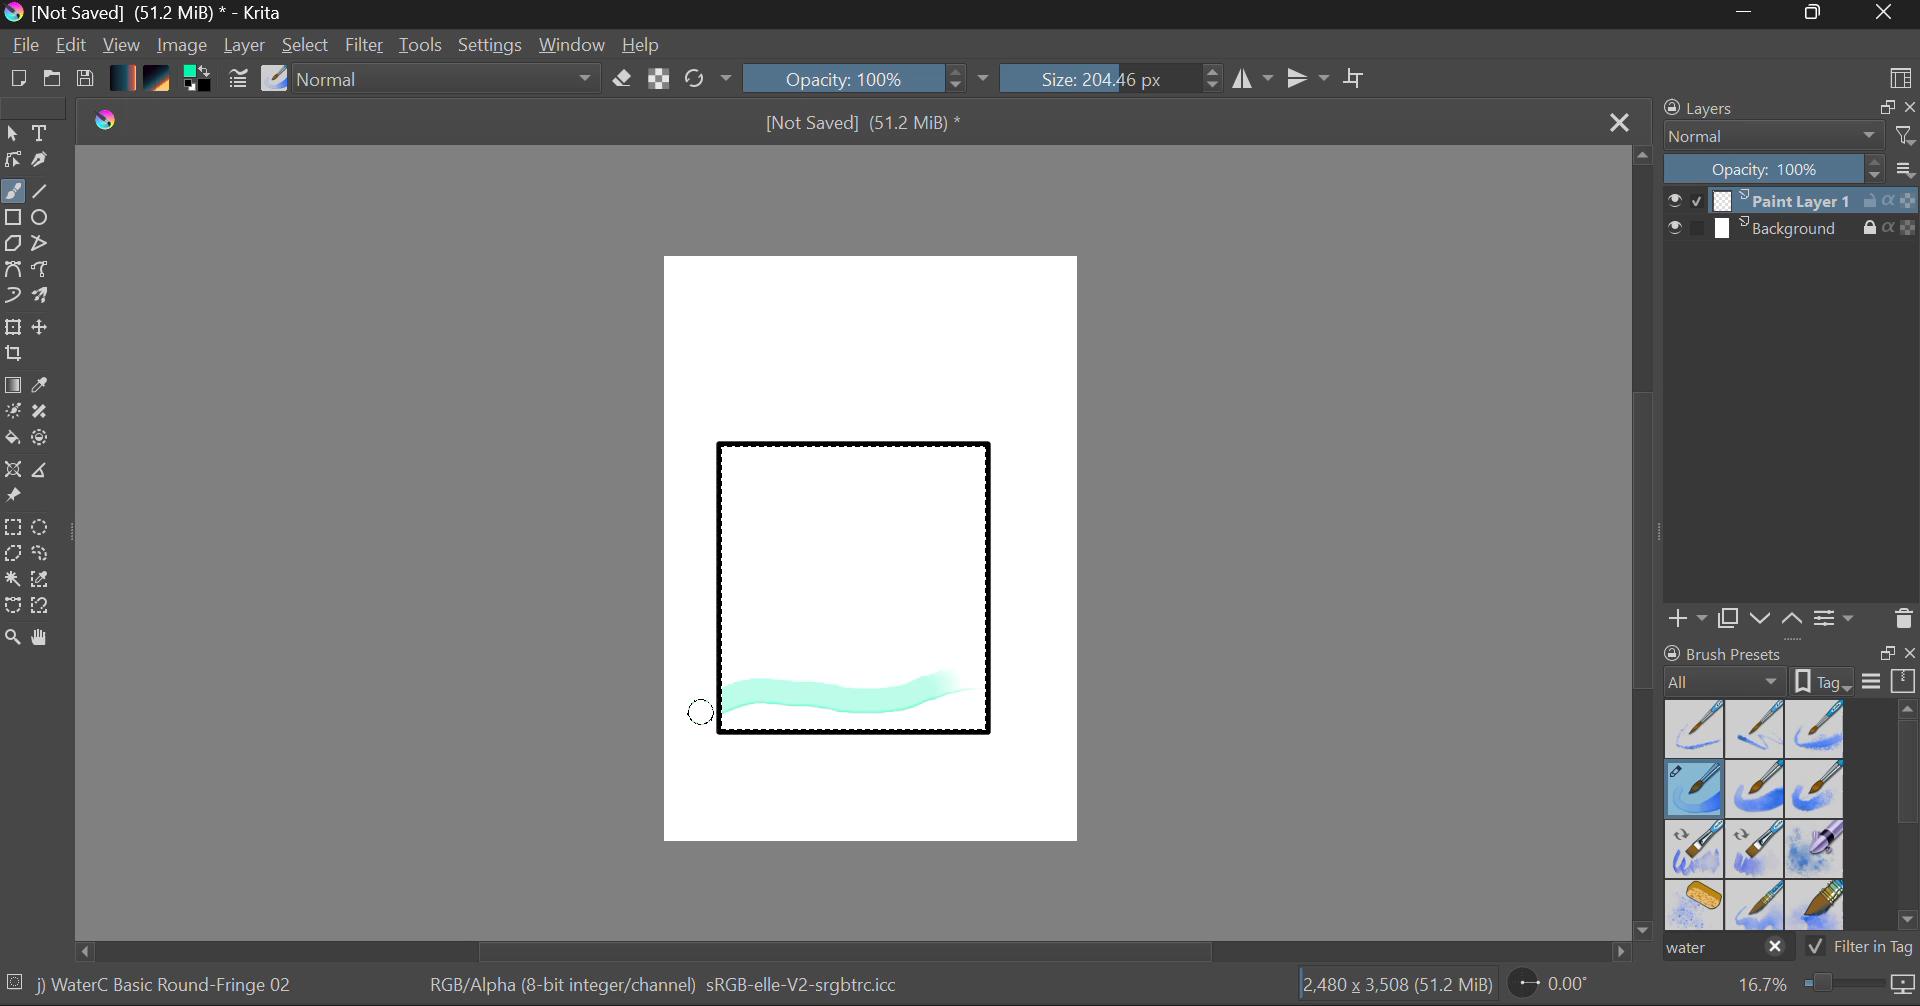  Describe the element at coordinates (1790, 136) in the screenshot. I see `Blending Mode` at that location.